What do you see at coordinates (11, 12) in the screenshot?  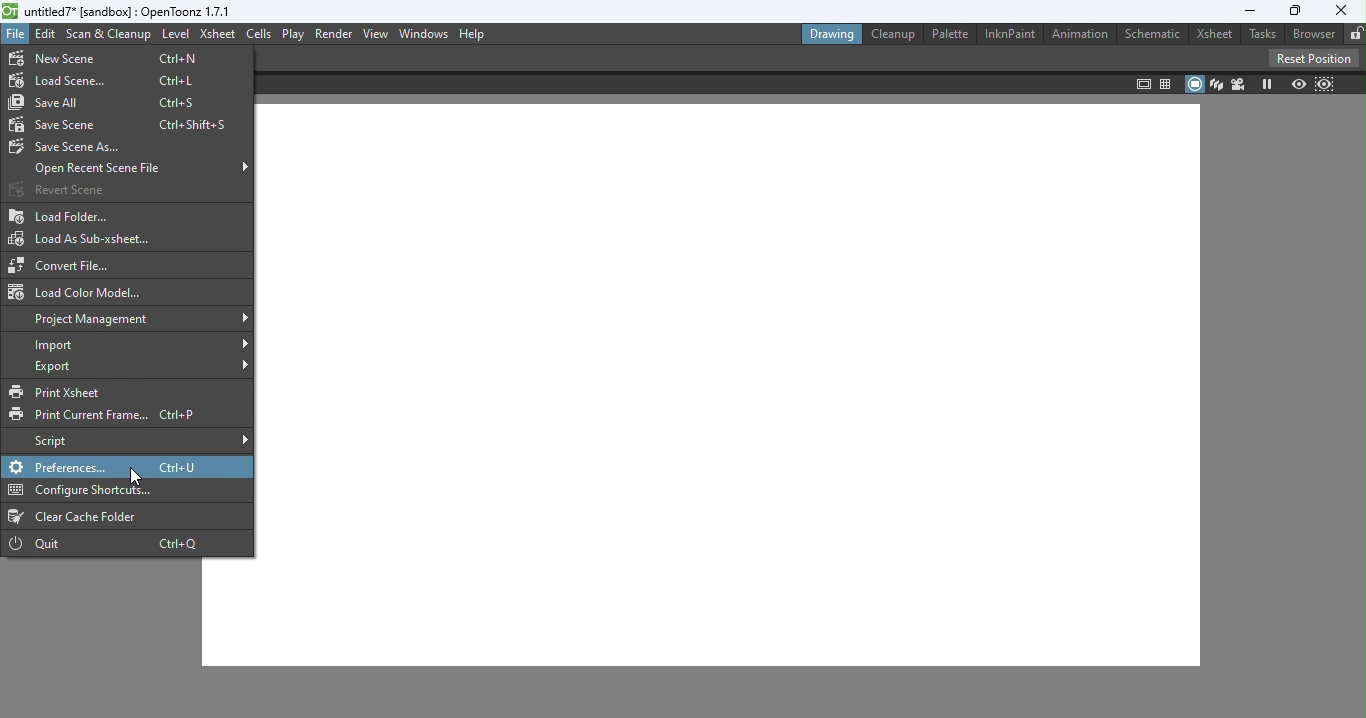 I see `logo` at bounding box center [11, 12].